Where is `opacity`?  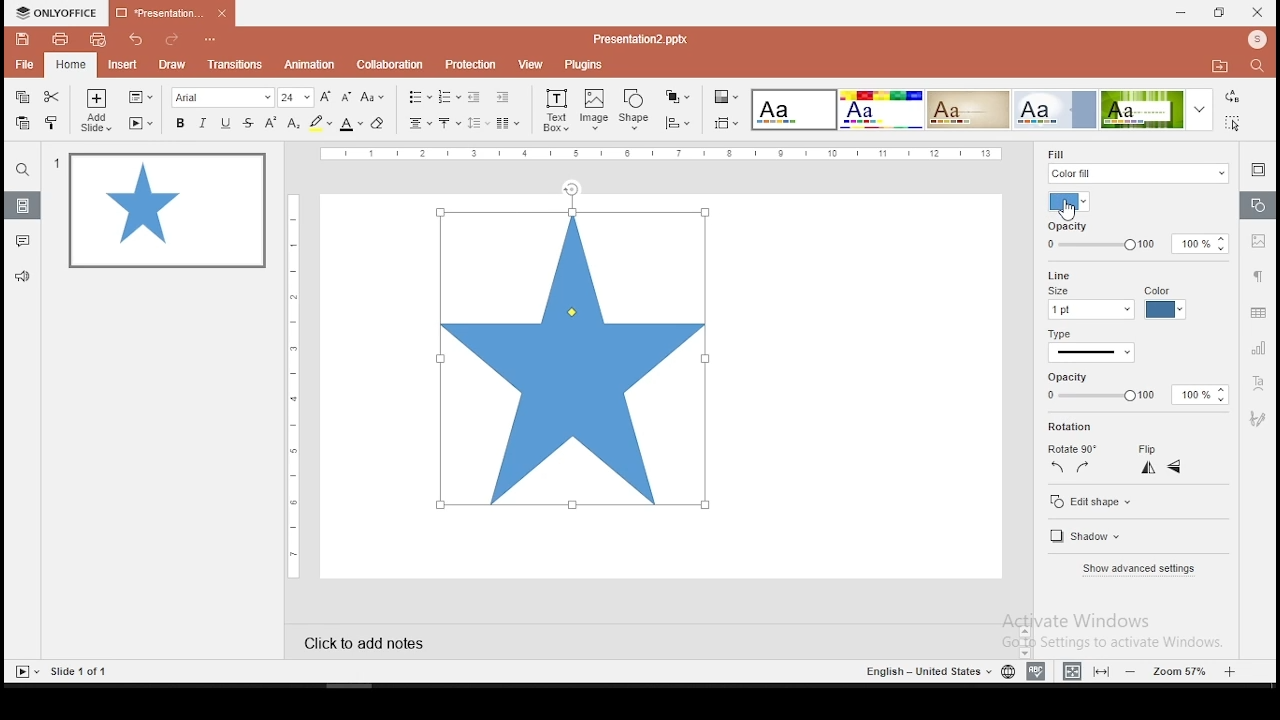 opacity is located at coordinates (1137, 391).